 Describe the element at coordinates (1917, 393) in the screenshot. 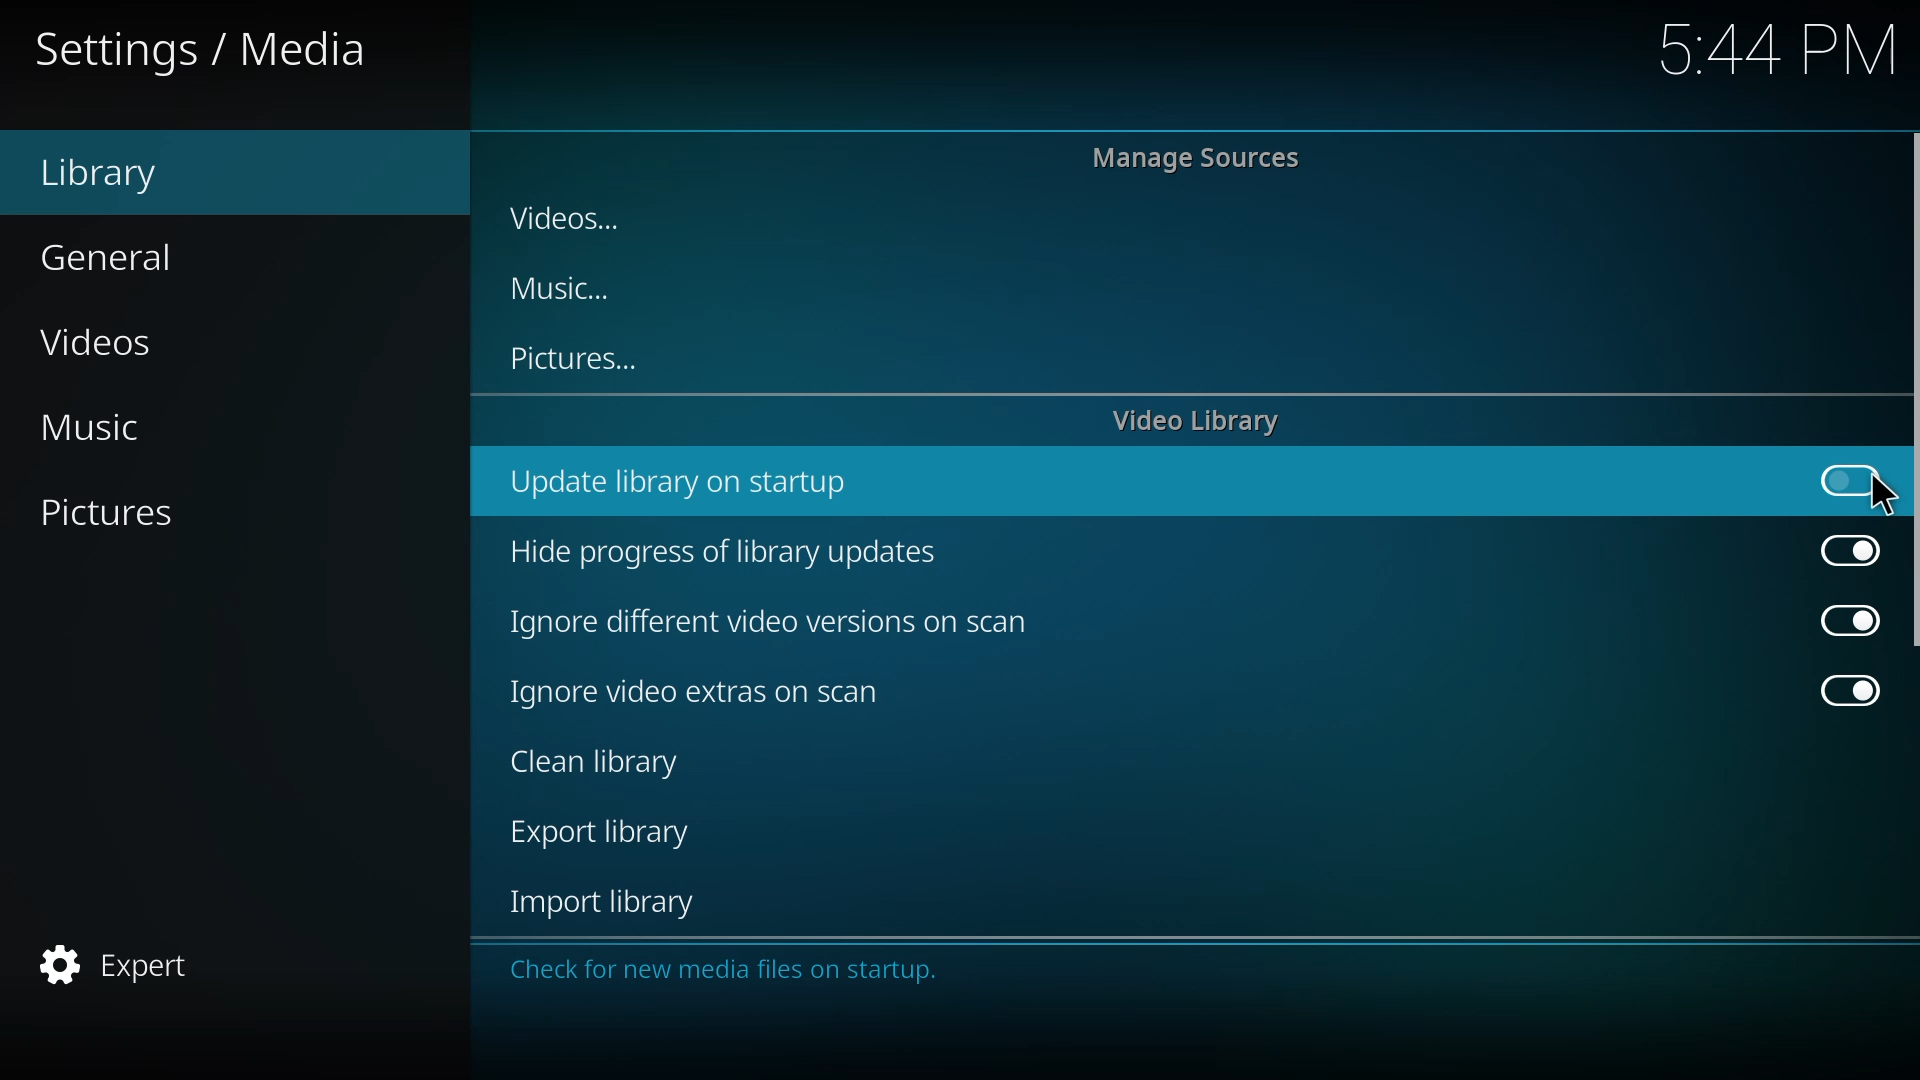

I see `scroll bar` at that location.